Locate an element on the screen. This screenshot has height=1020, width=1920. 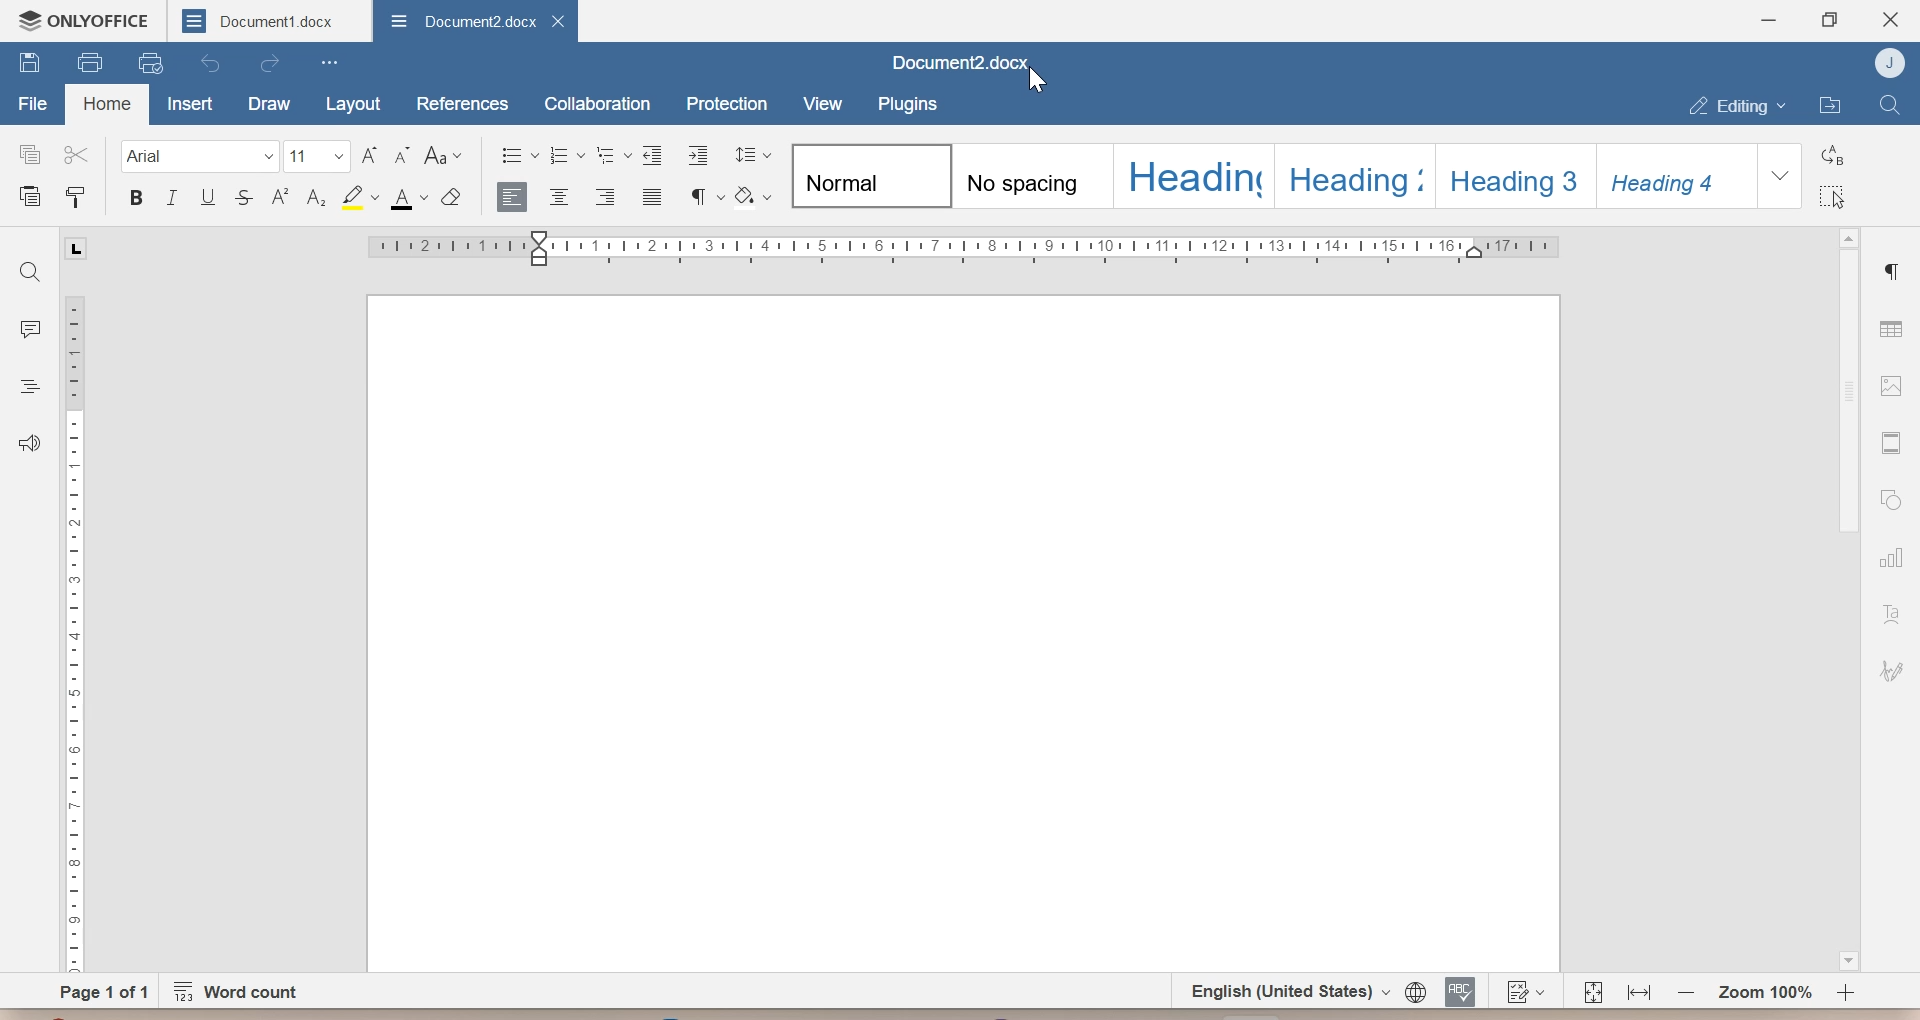
Undo is located at coordinates (214, 63).